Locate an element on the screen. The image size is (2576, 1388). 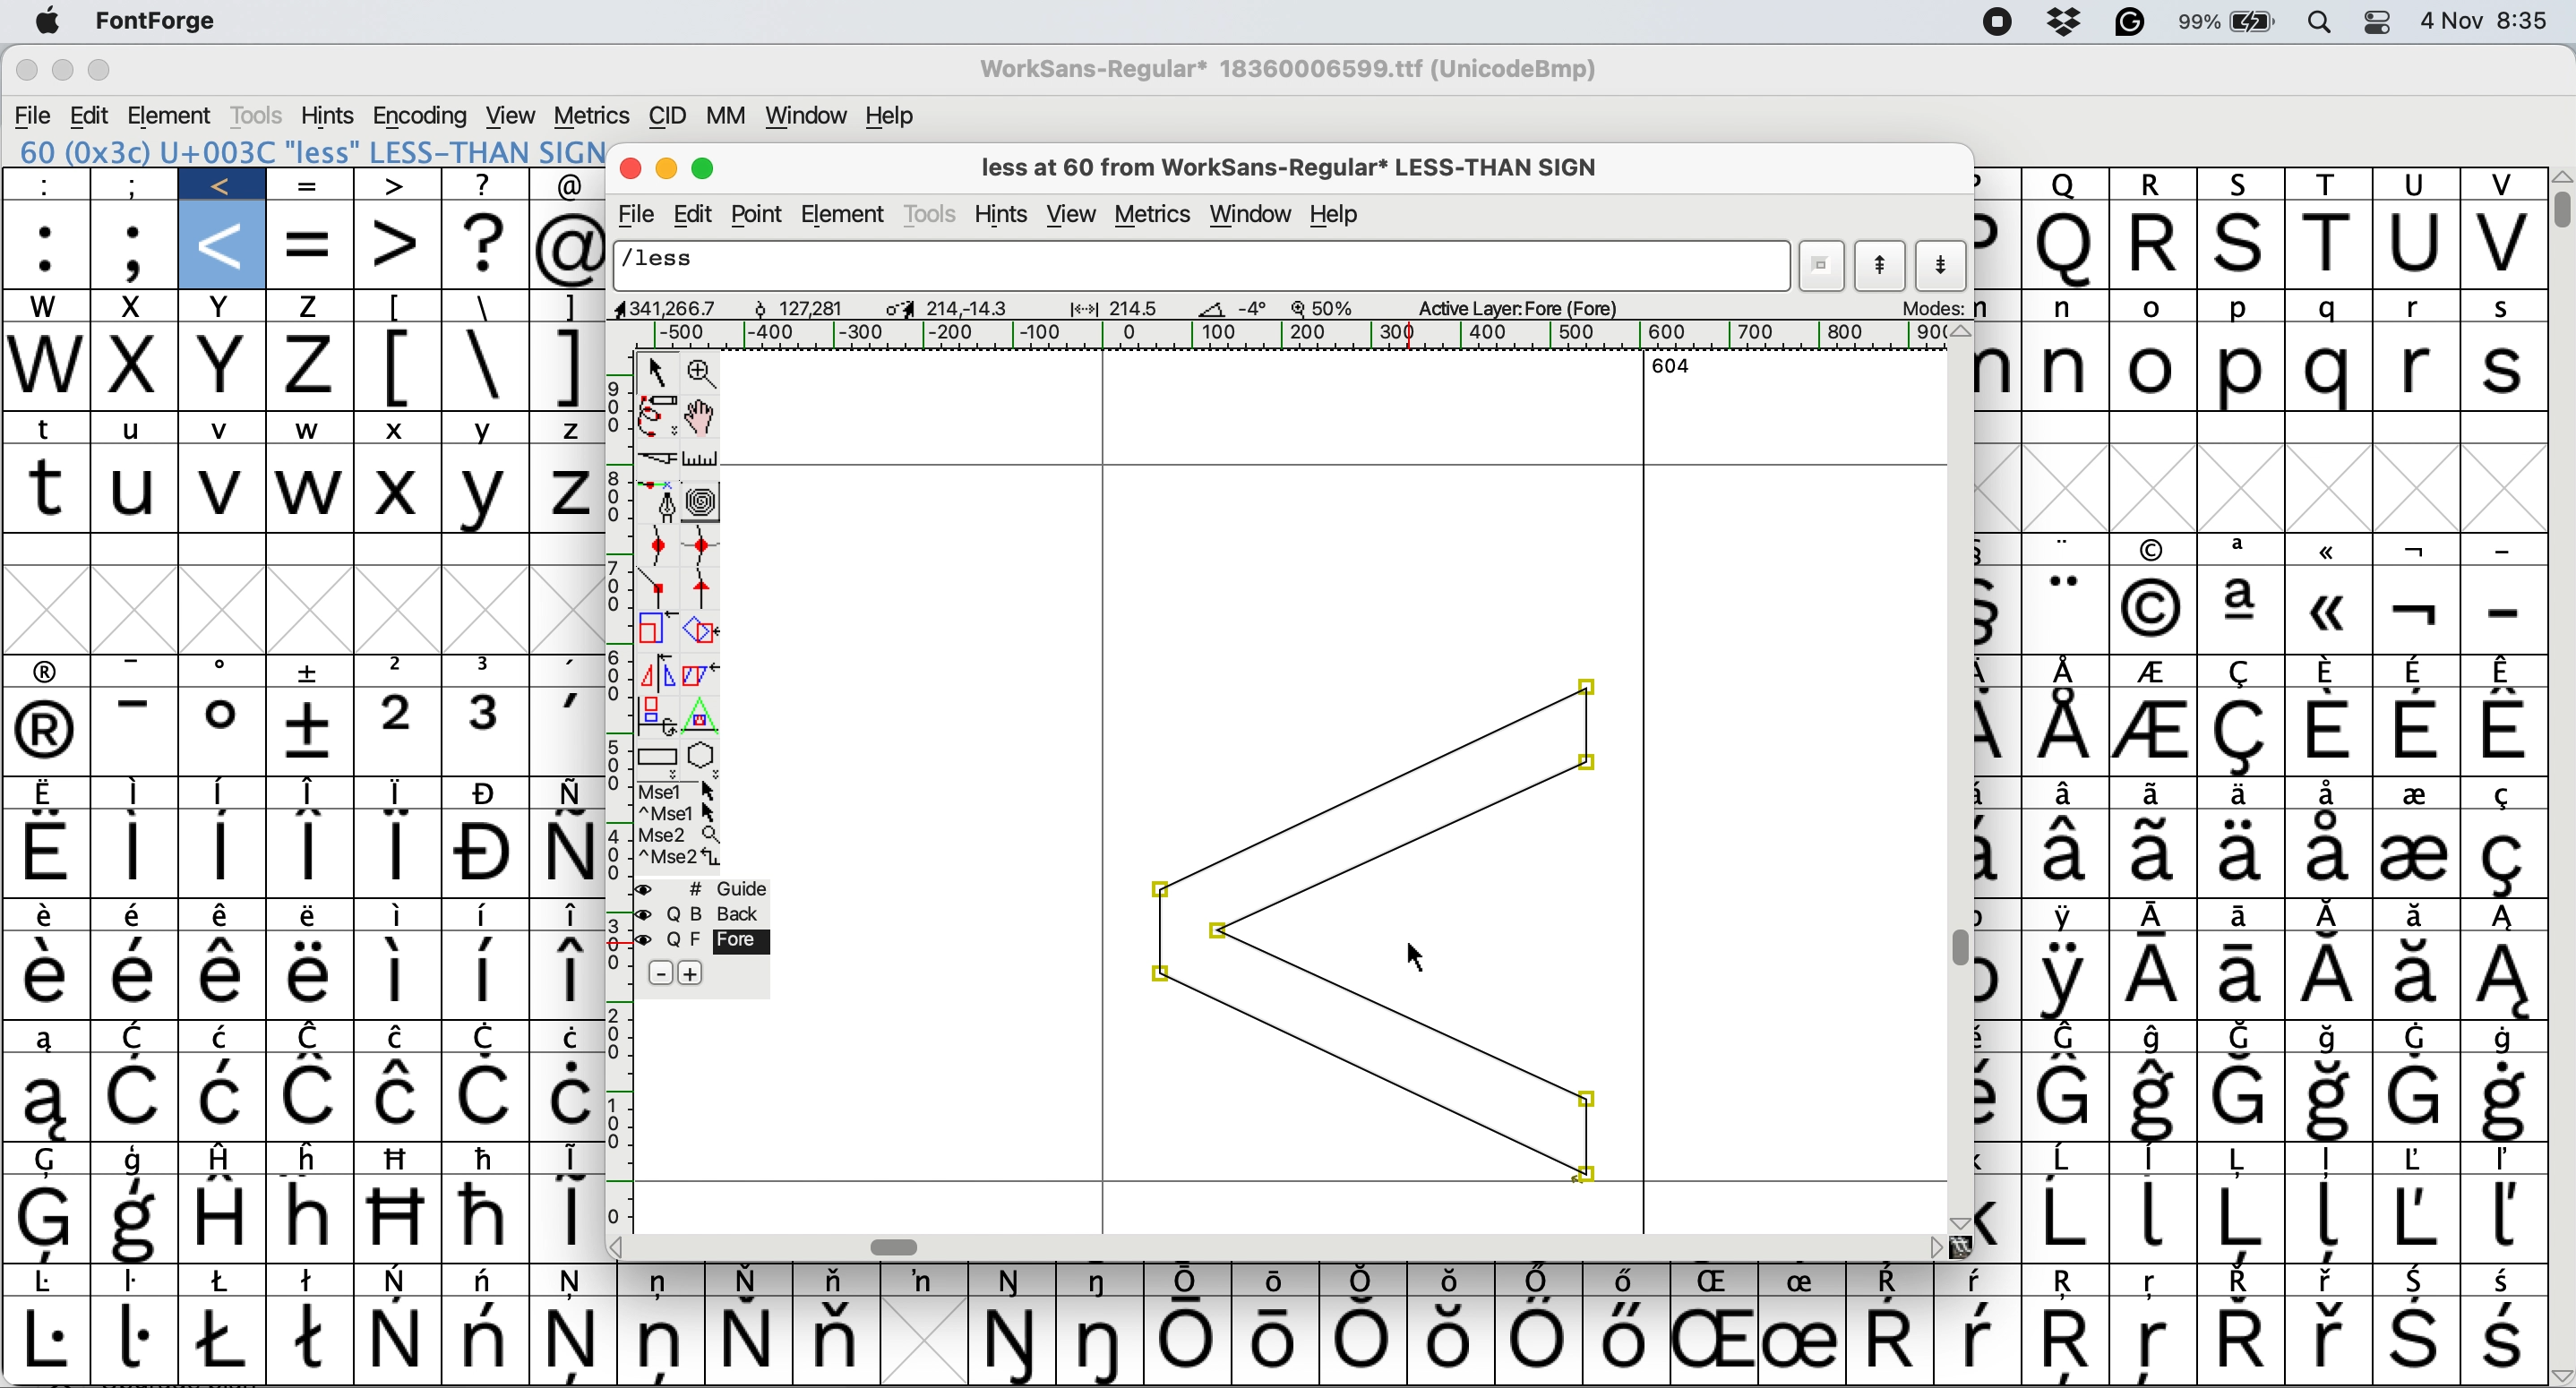
Symbol is located at coordinates (487, 973).